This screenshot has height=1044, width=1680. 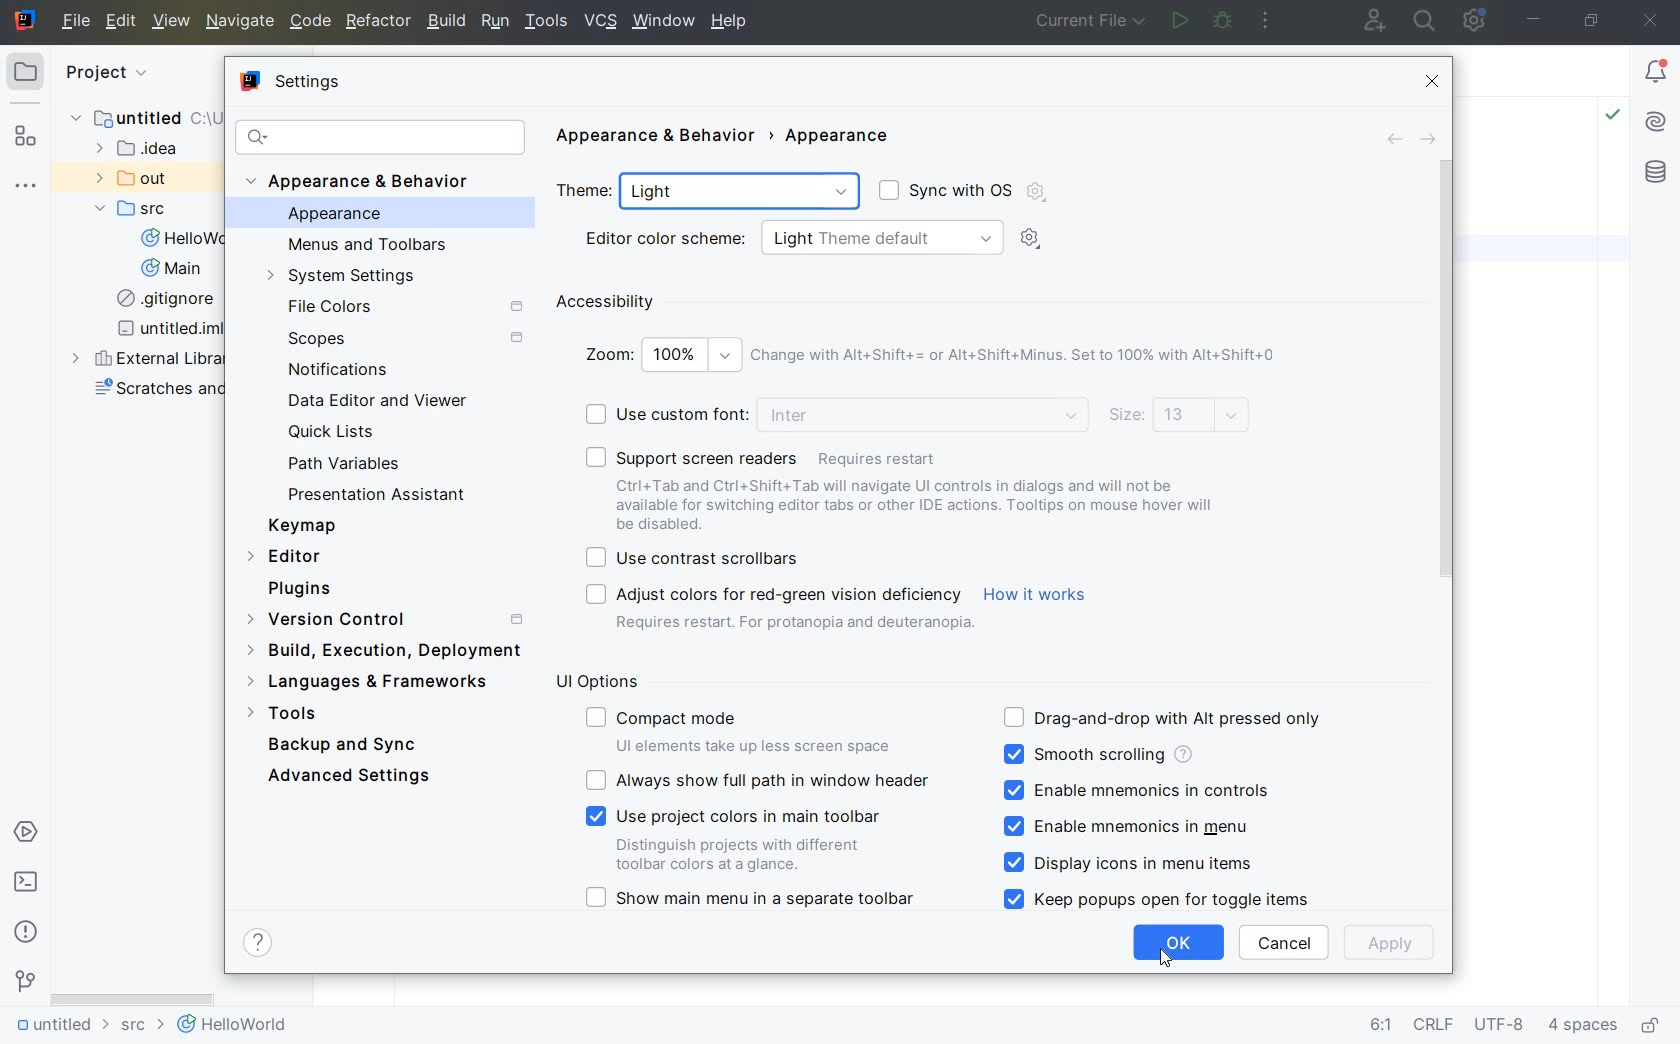 What do you see at coordinates (409, 306) in the screenshot?
I see `FILE COLORS` at bounding box center [409, 306].